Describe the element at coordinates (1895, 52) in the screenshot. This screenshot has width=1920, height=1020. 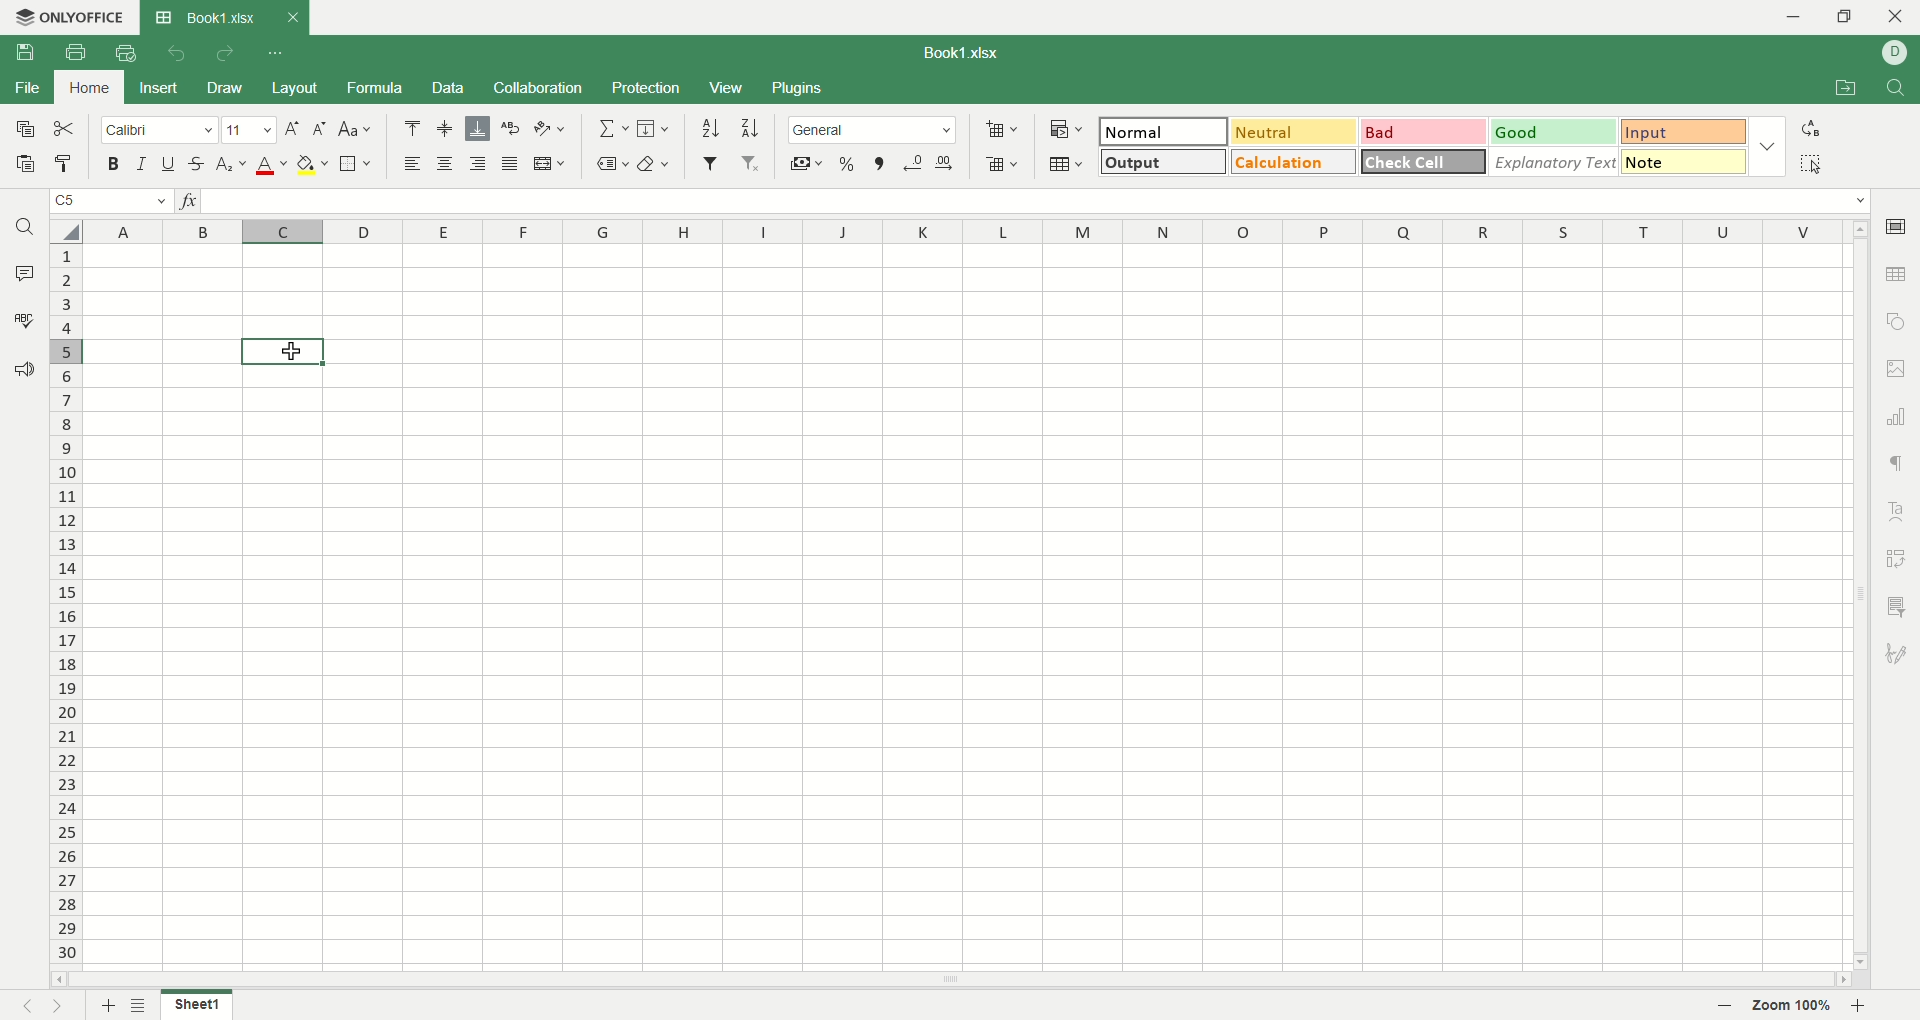
I see `account` at that location.